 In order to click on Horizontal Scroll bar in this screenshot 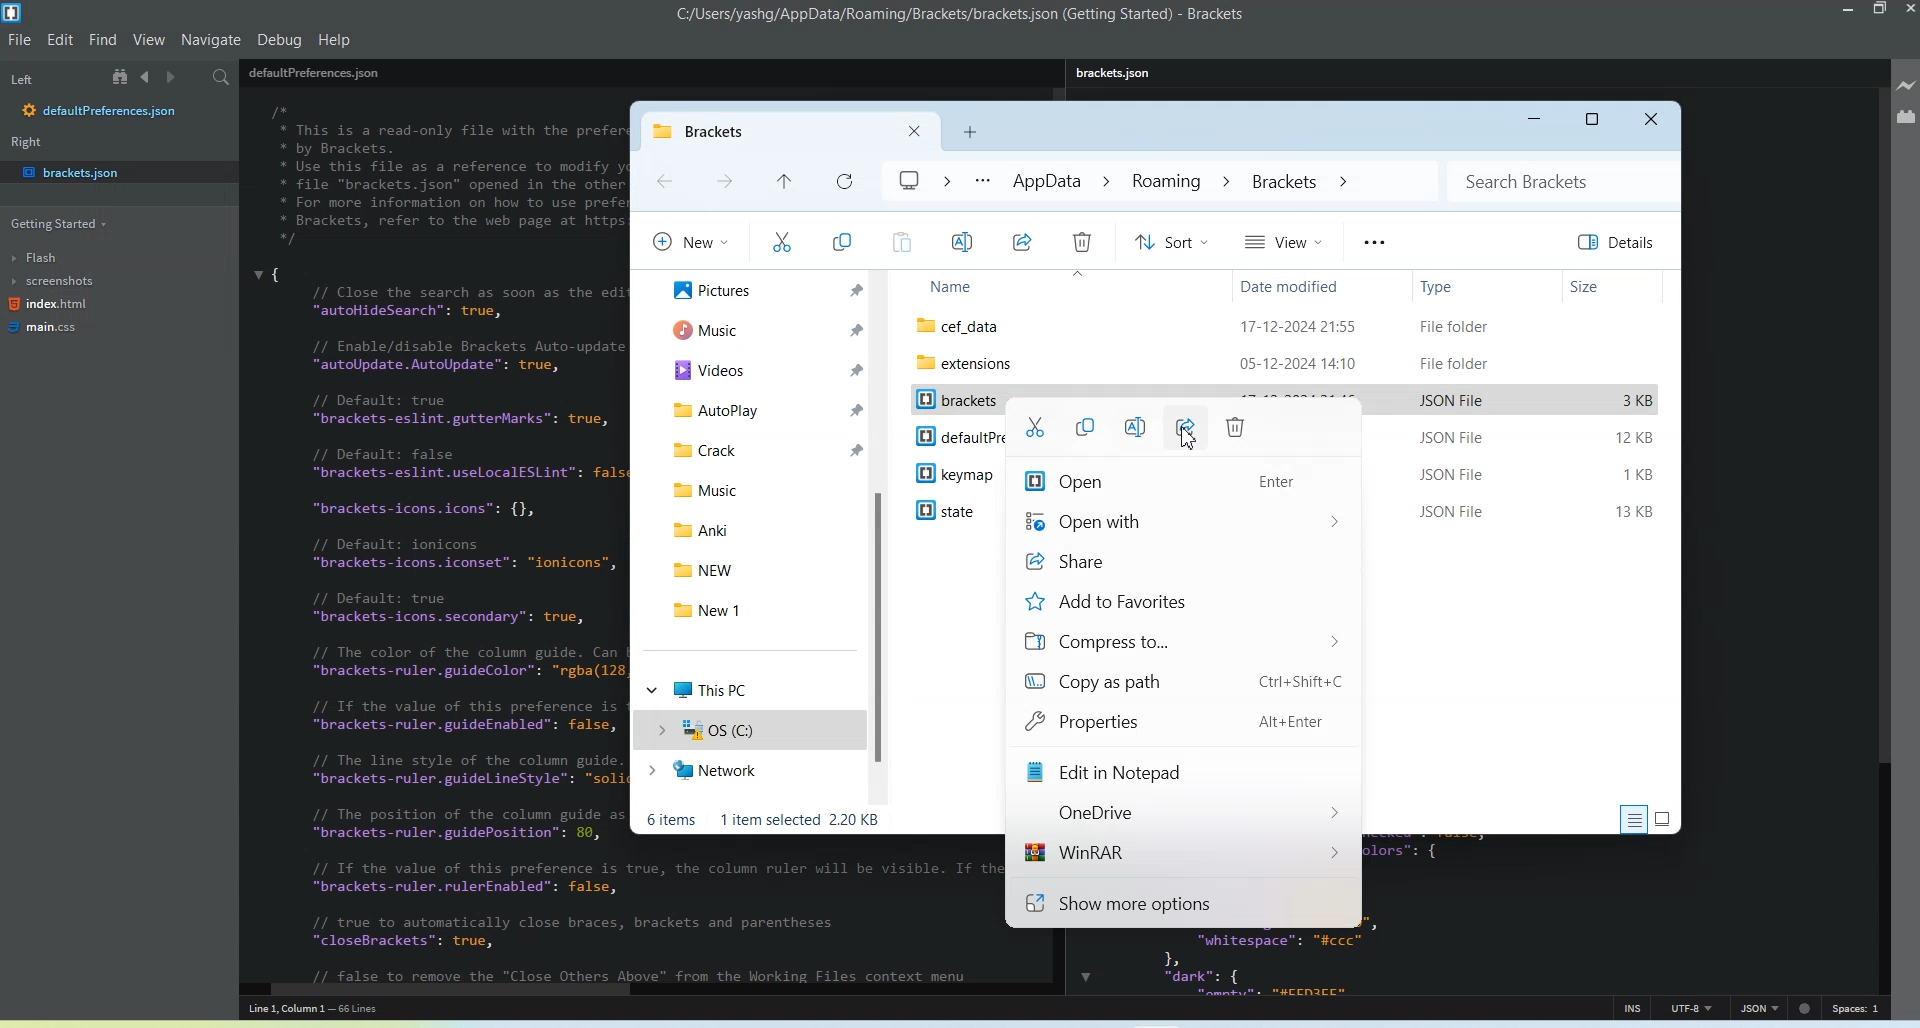, I will do `click(641, 990)`.